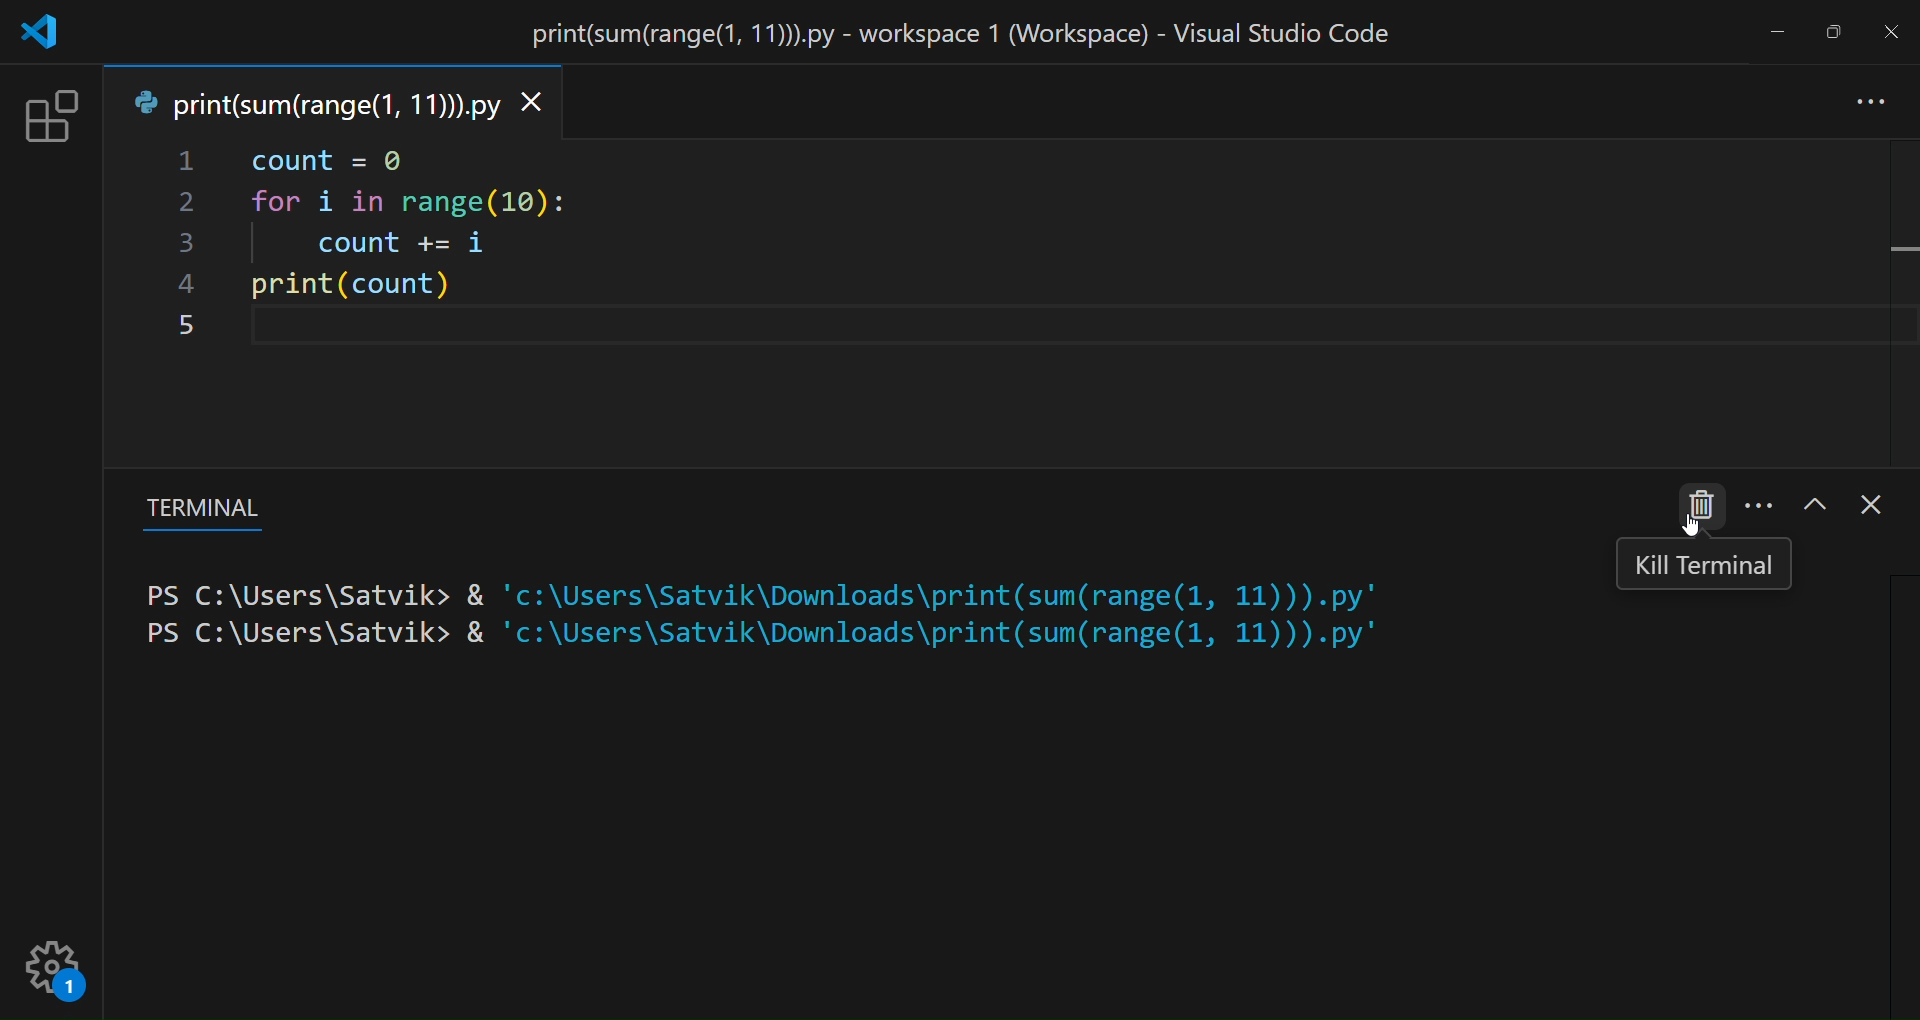 The width and height of the screenshot is (1920, 1020). Describe the element at coordinates (1873, 104) in the screenshot. I see `more` at that location.